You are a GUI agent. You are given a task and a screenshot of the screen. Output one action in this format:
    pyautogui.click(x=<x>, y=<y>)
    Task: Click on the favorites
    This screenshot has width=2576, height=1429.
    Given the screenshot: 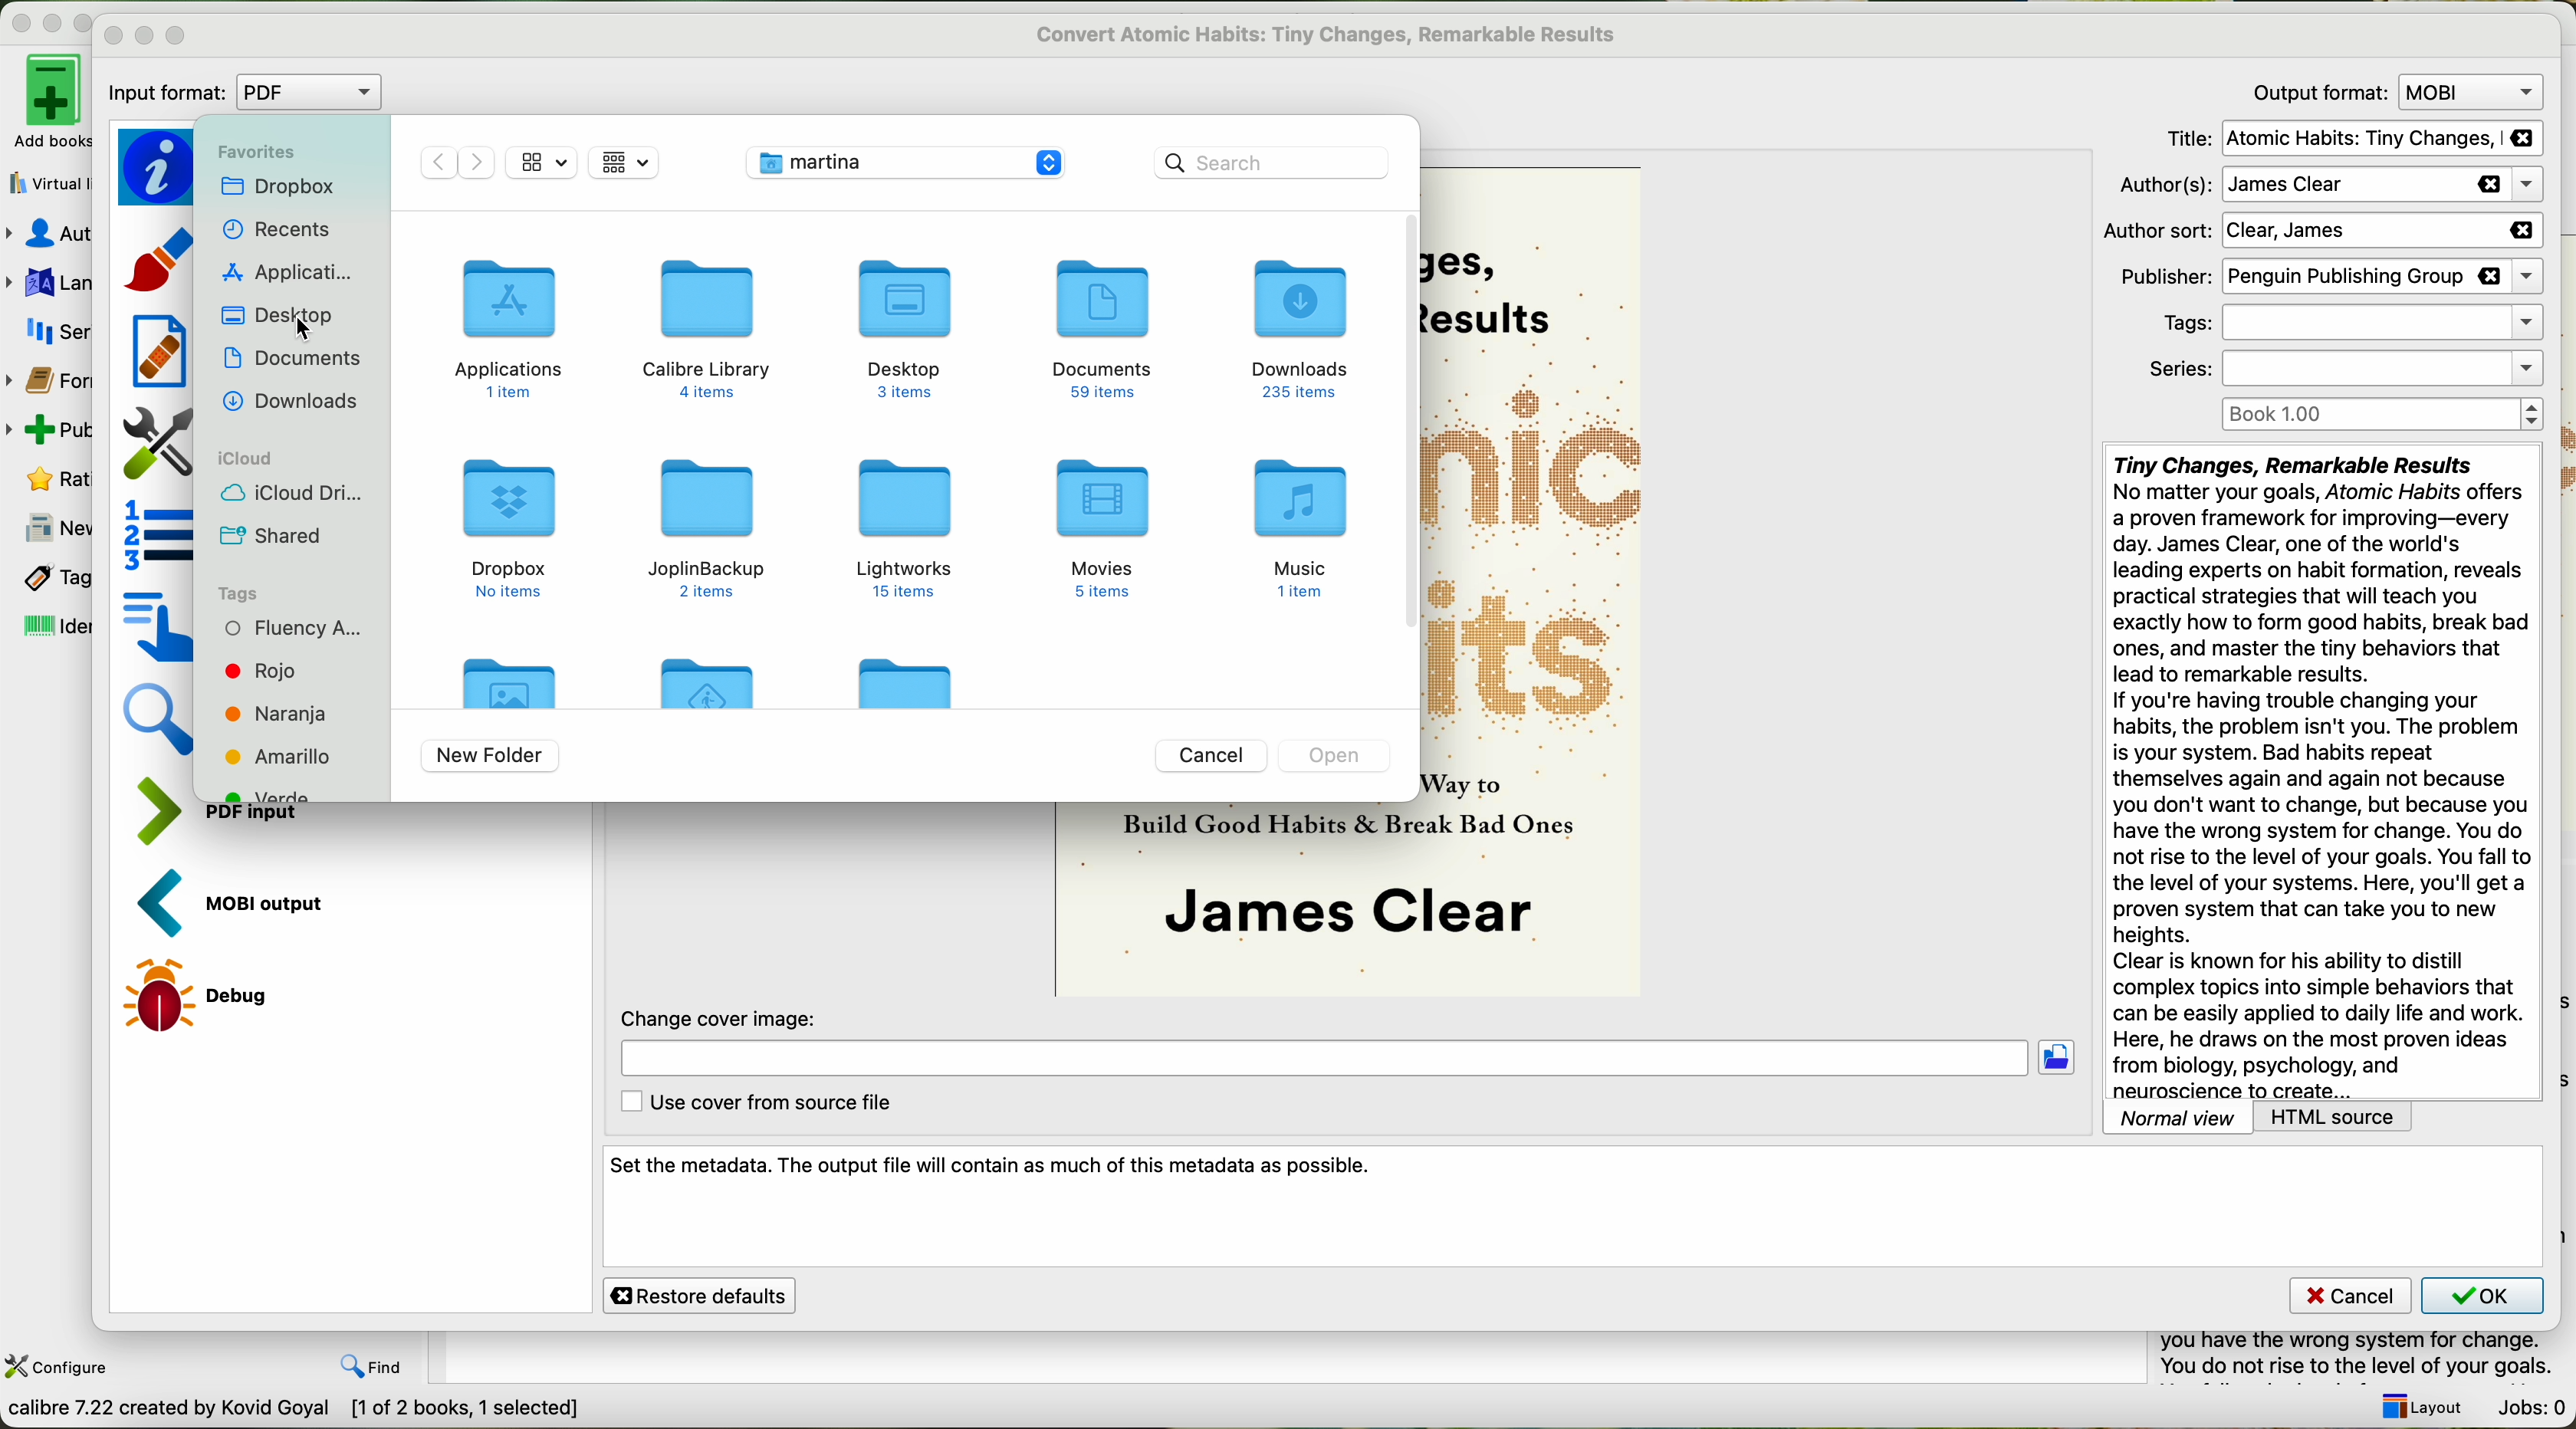 What is the action you would take?
    pyautogui.click(x=254, y=152)
    